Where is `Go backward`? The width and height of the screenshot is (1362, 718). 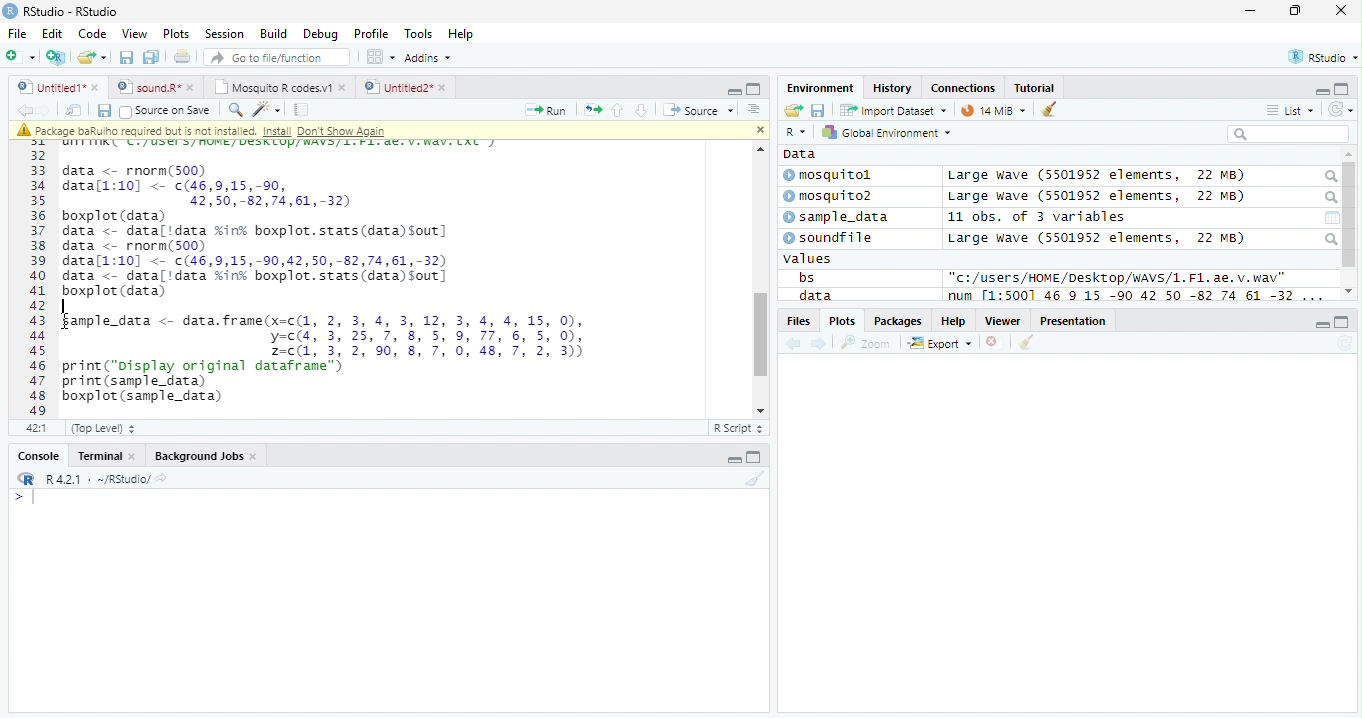
Go backward is located at coordinates (24, 109).